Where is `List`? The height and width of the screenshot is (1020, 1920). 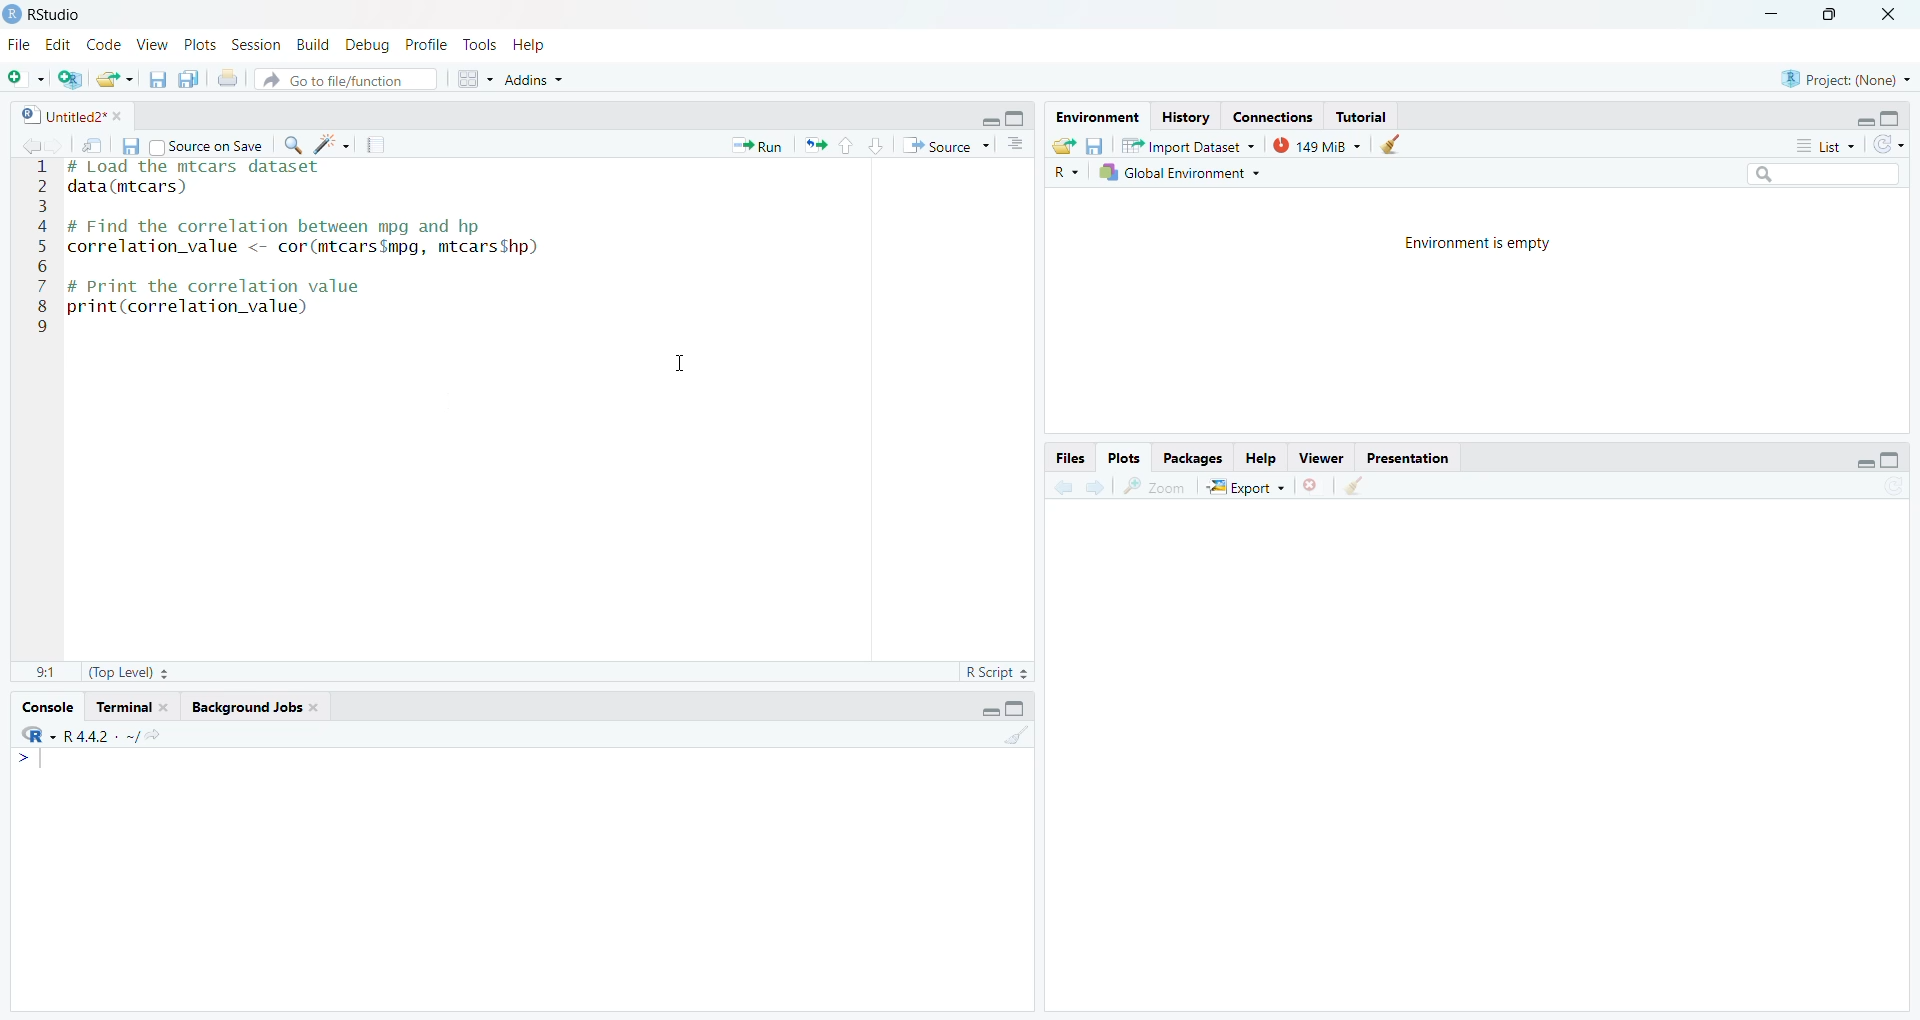
List is located at coordinates (1824, 146).